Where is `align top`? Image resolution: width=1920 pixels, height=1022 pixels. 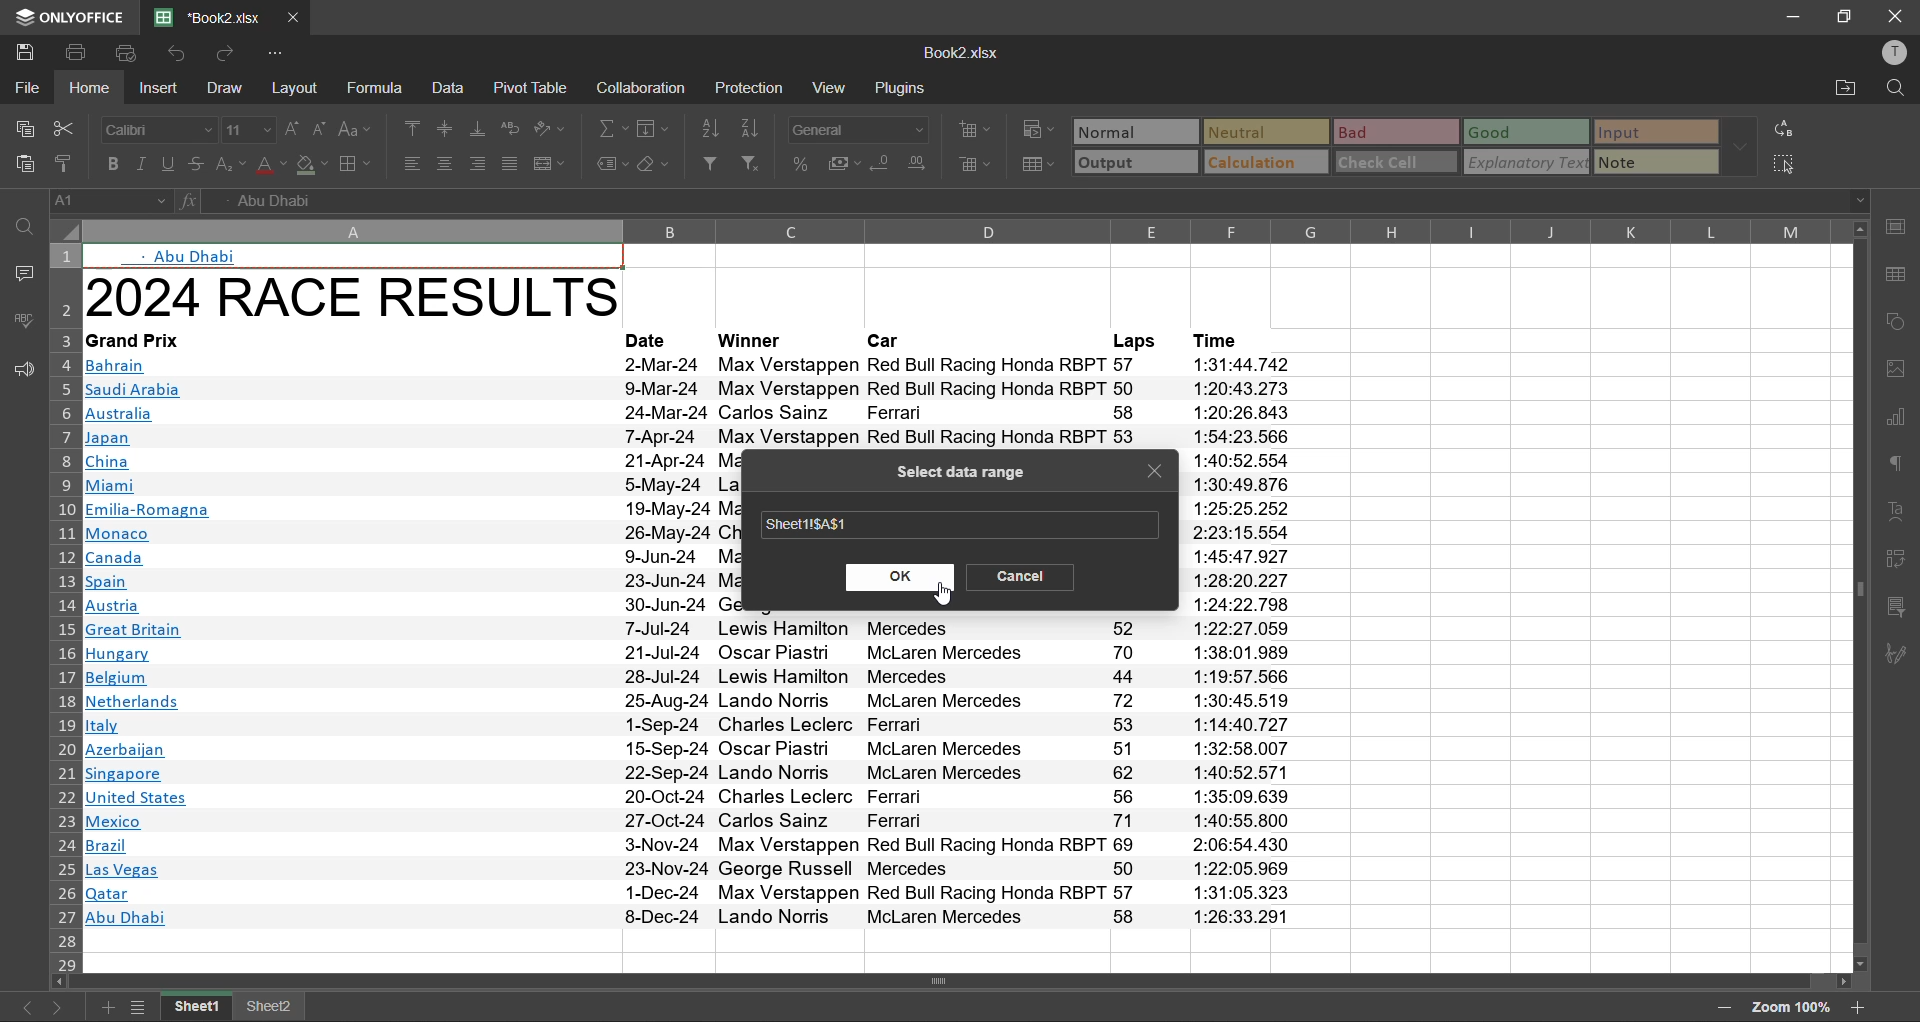 align top is located at coordinates (414, 130).